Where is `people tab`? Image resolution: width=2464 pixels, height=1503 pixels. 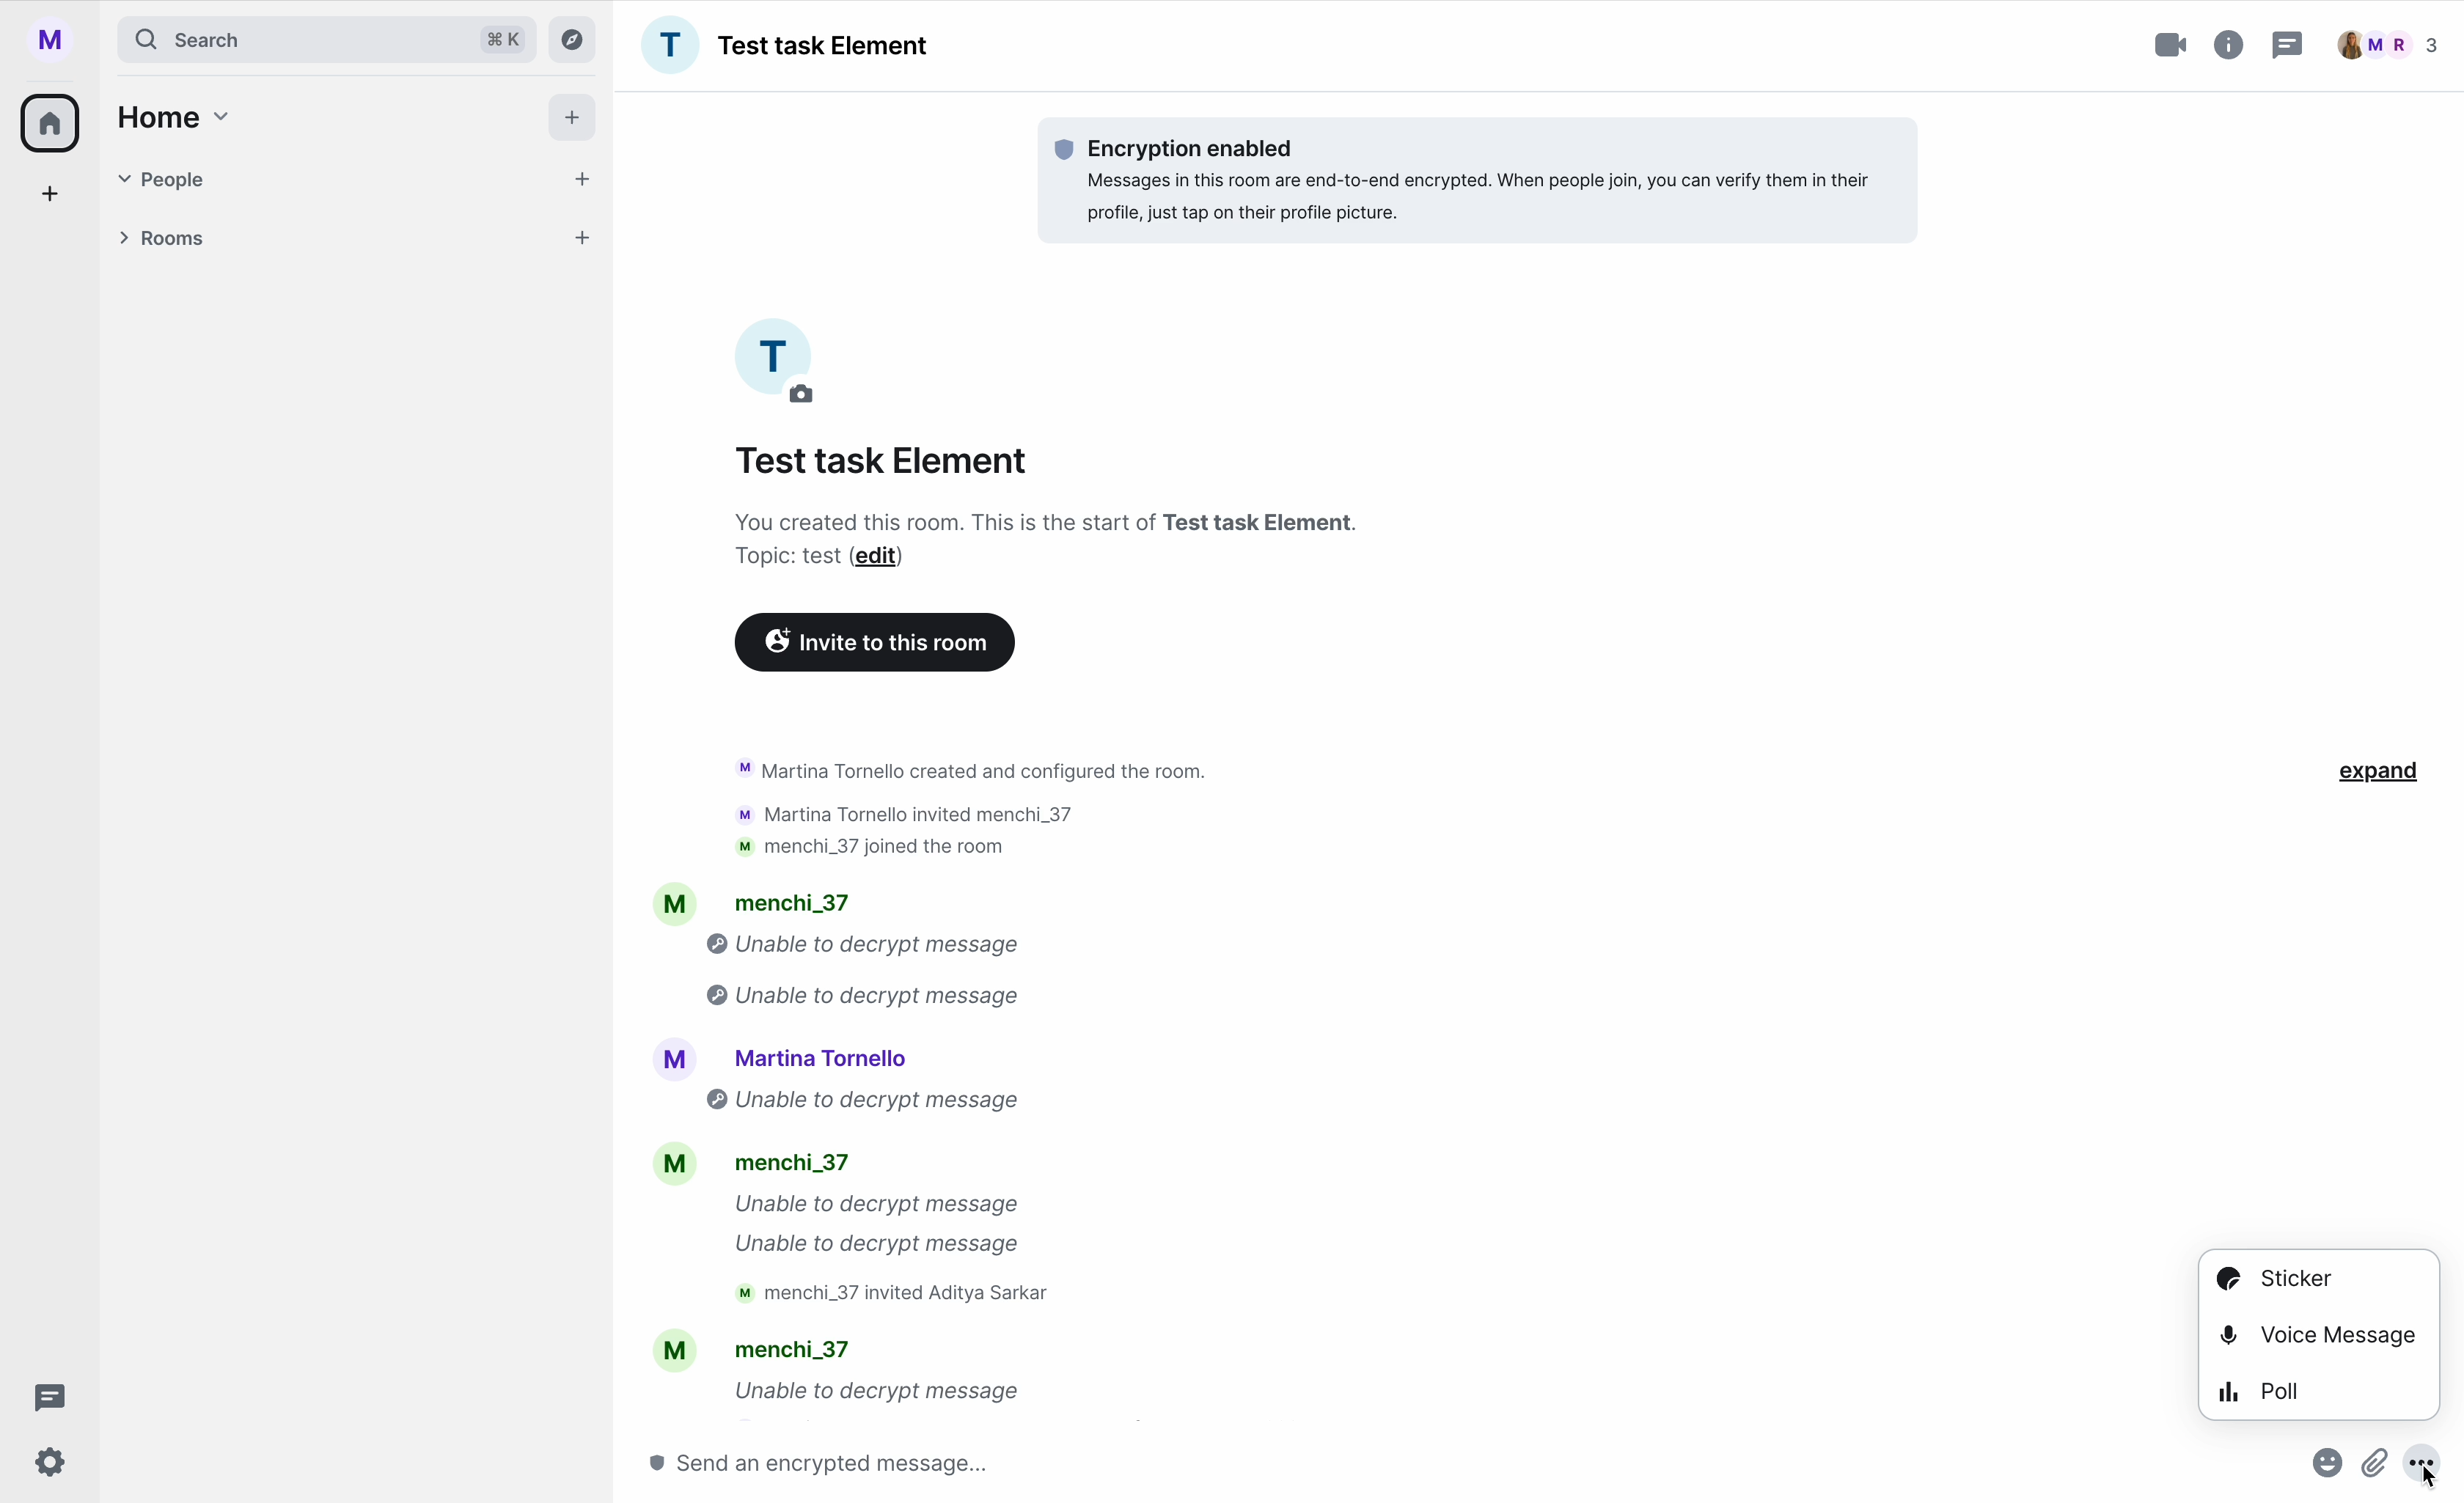 people tab is located at coordinates (357, 179).